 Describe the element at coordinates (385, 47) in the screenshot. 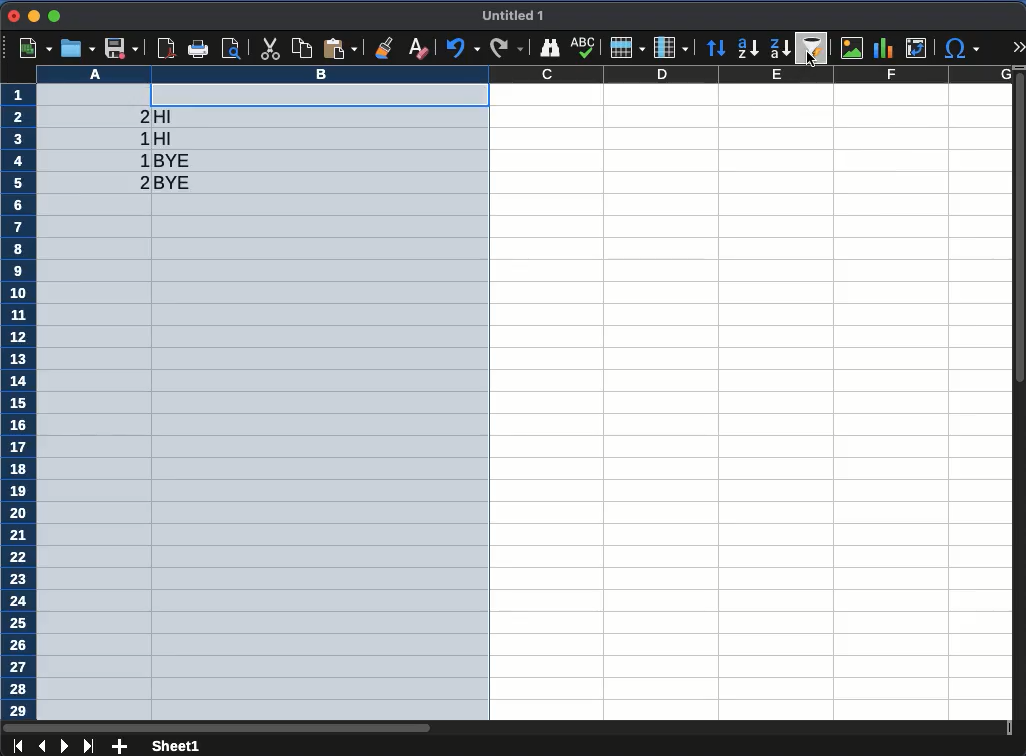

I see `clone formatting` at that location.